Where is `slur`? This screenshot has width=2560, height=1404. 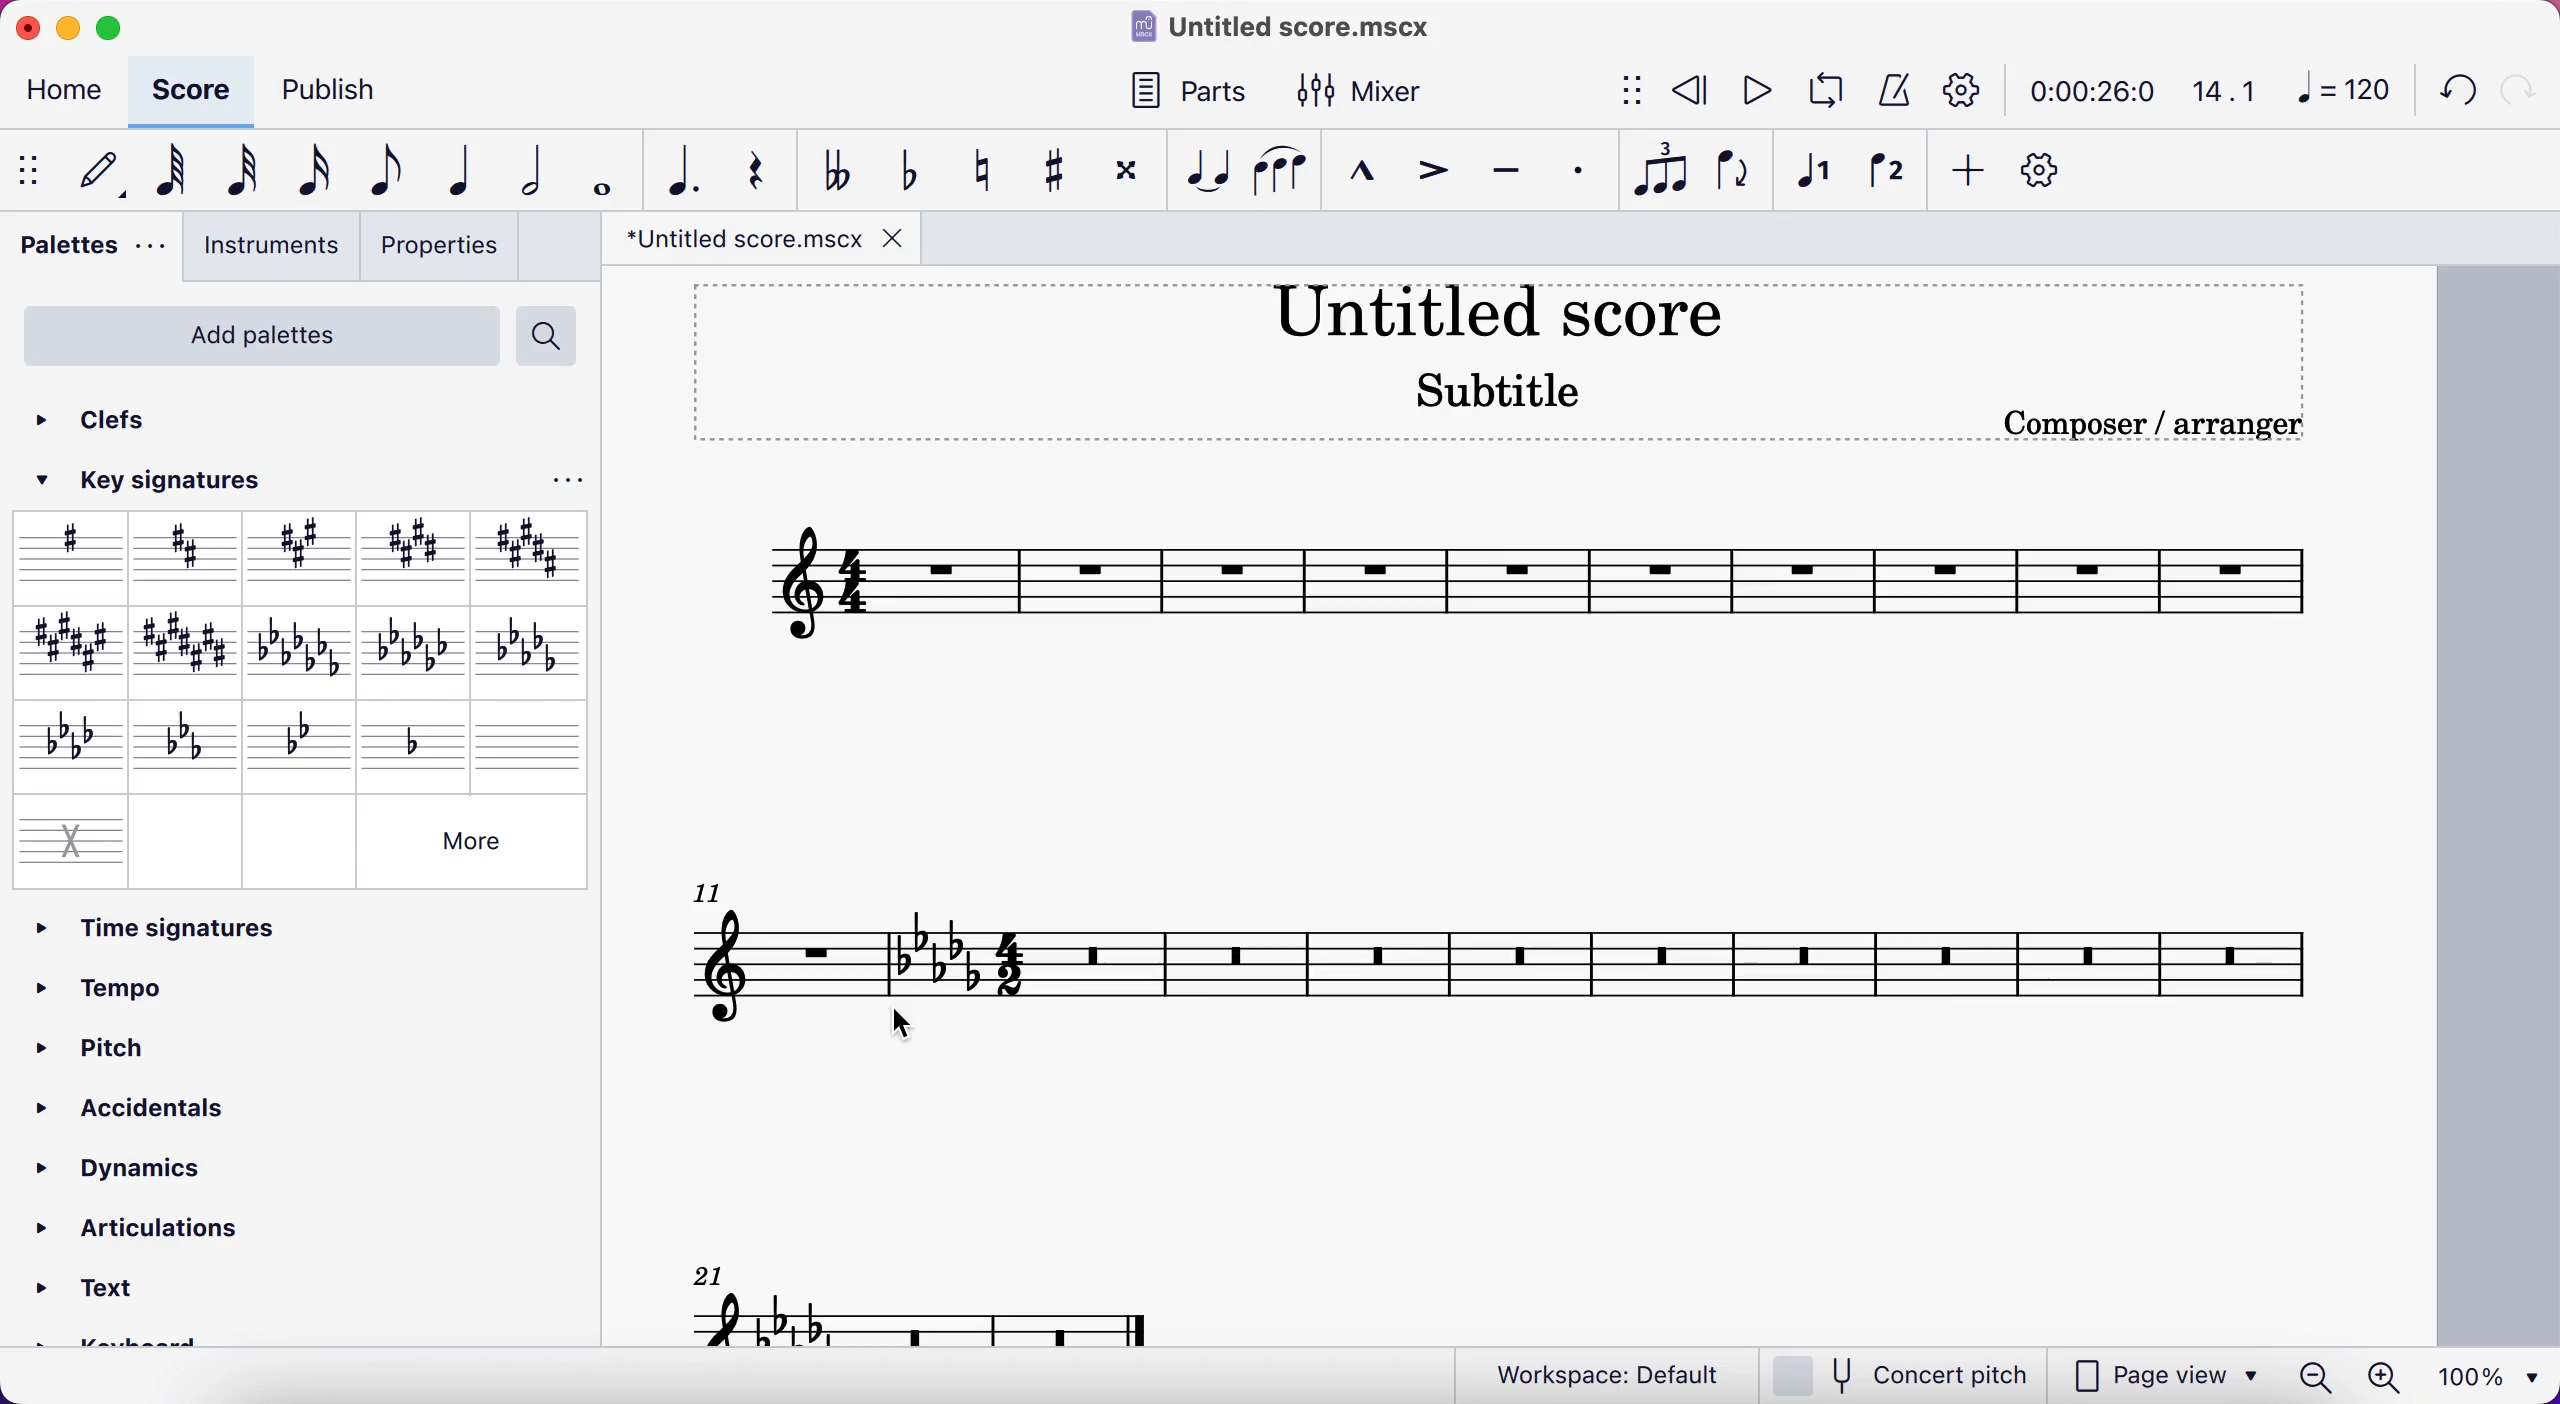 slur is located at coordinates (1285, 179).